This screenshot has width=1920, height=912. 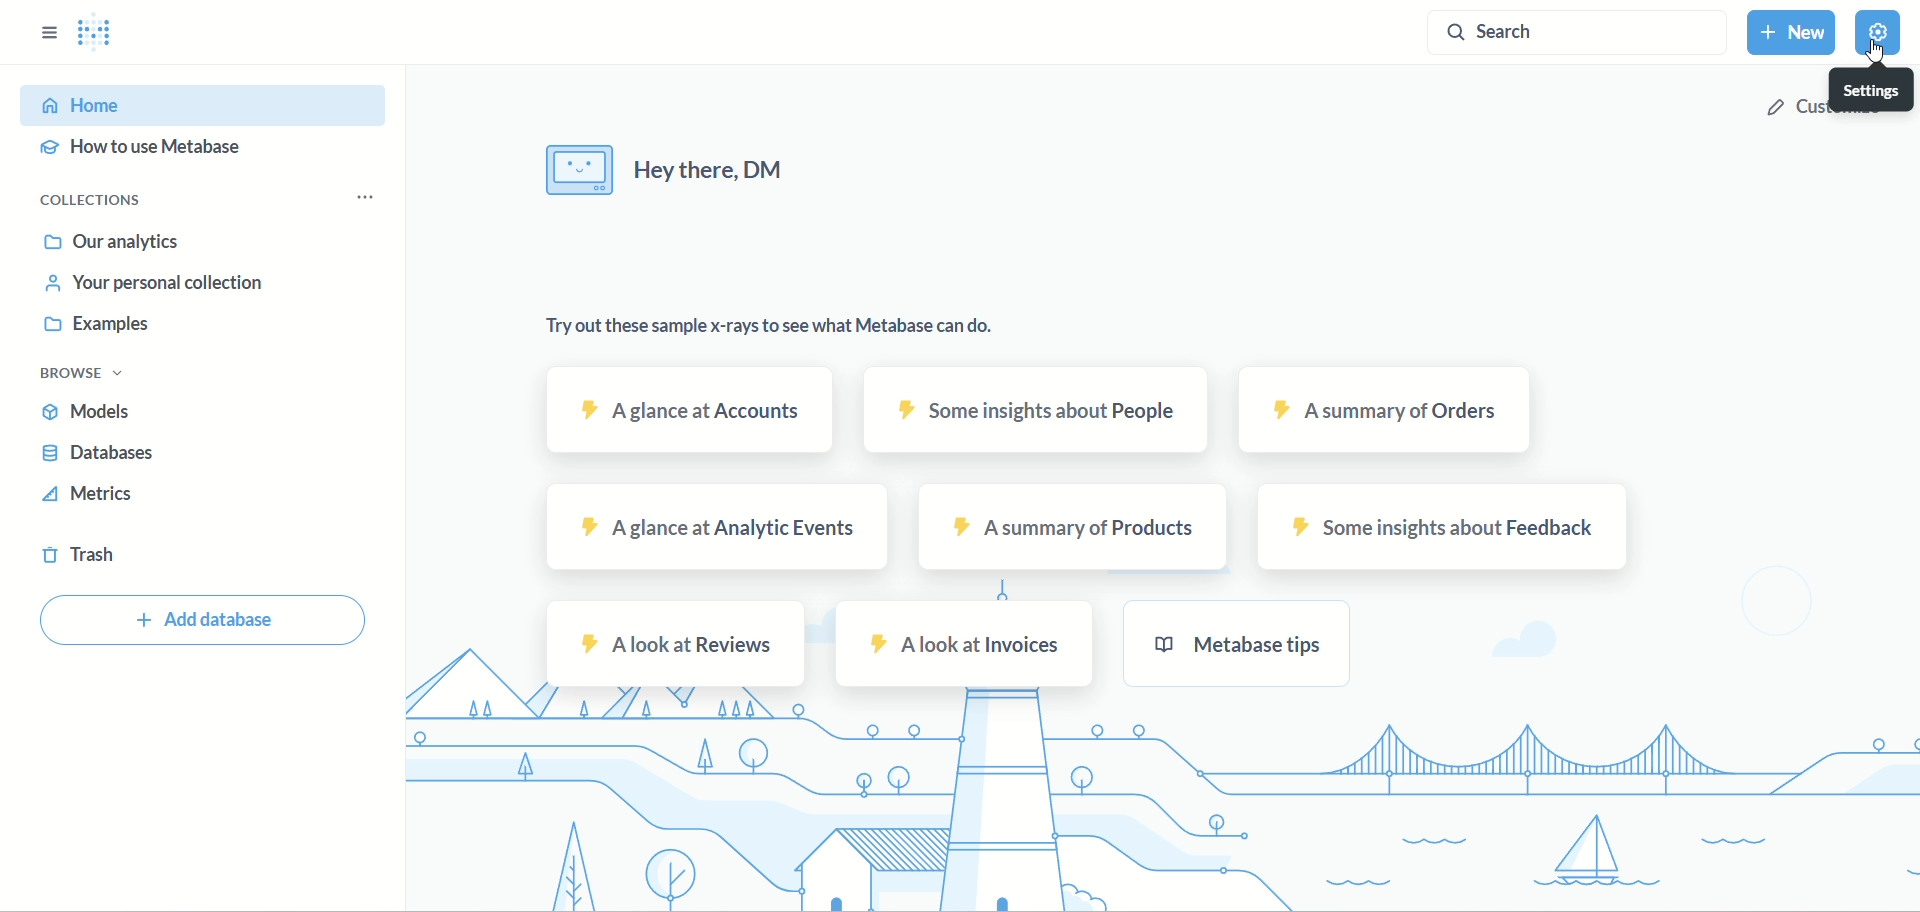 What do you see at coordinates (158, 285) in the screenshot?
I see `your personal collection` at bounding box center [158, 285].